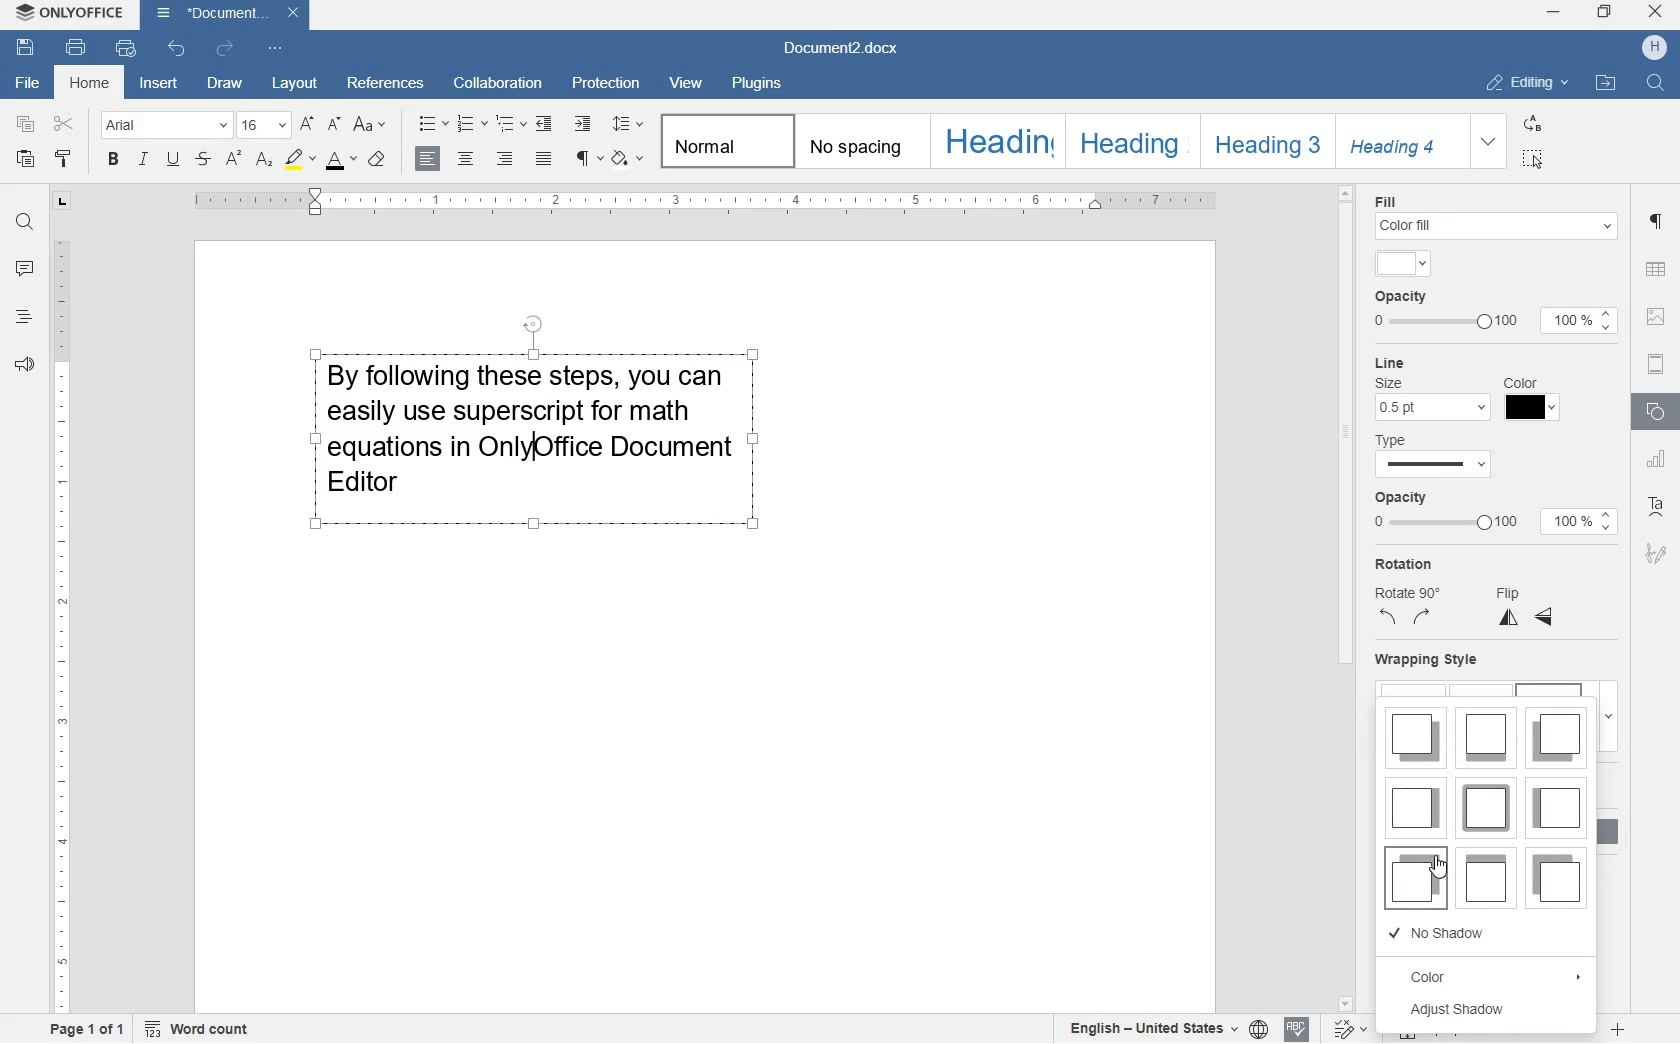  Describe the element at coordinates (70, 13) in the screenshot. I see `system anme` at that location.